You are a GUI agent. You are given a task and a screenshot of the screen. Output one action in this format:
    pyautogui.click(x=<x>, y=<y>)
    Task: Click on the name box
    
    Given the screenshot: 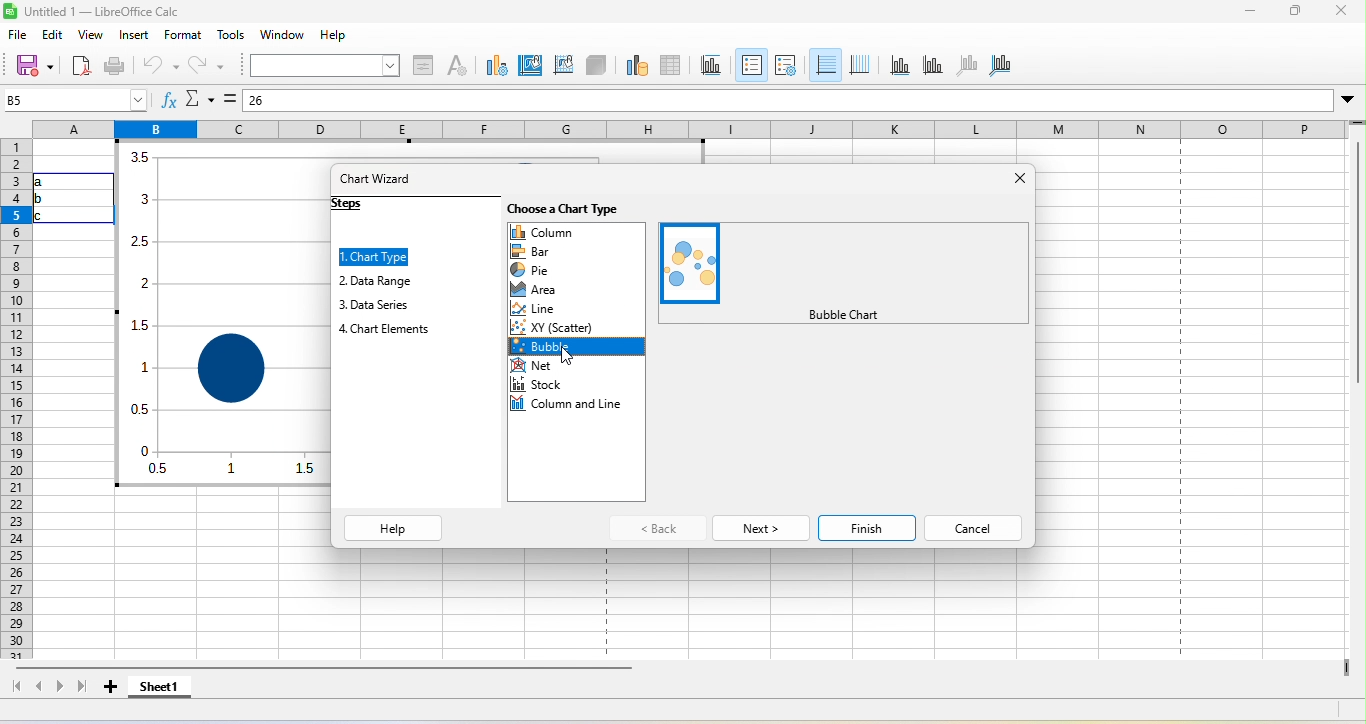 What is the action you would take?
    pyautogui.click(x=72, y=99)
    